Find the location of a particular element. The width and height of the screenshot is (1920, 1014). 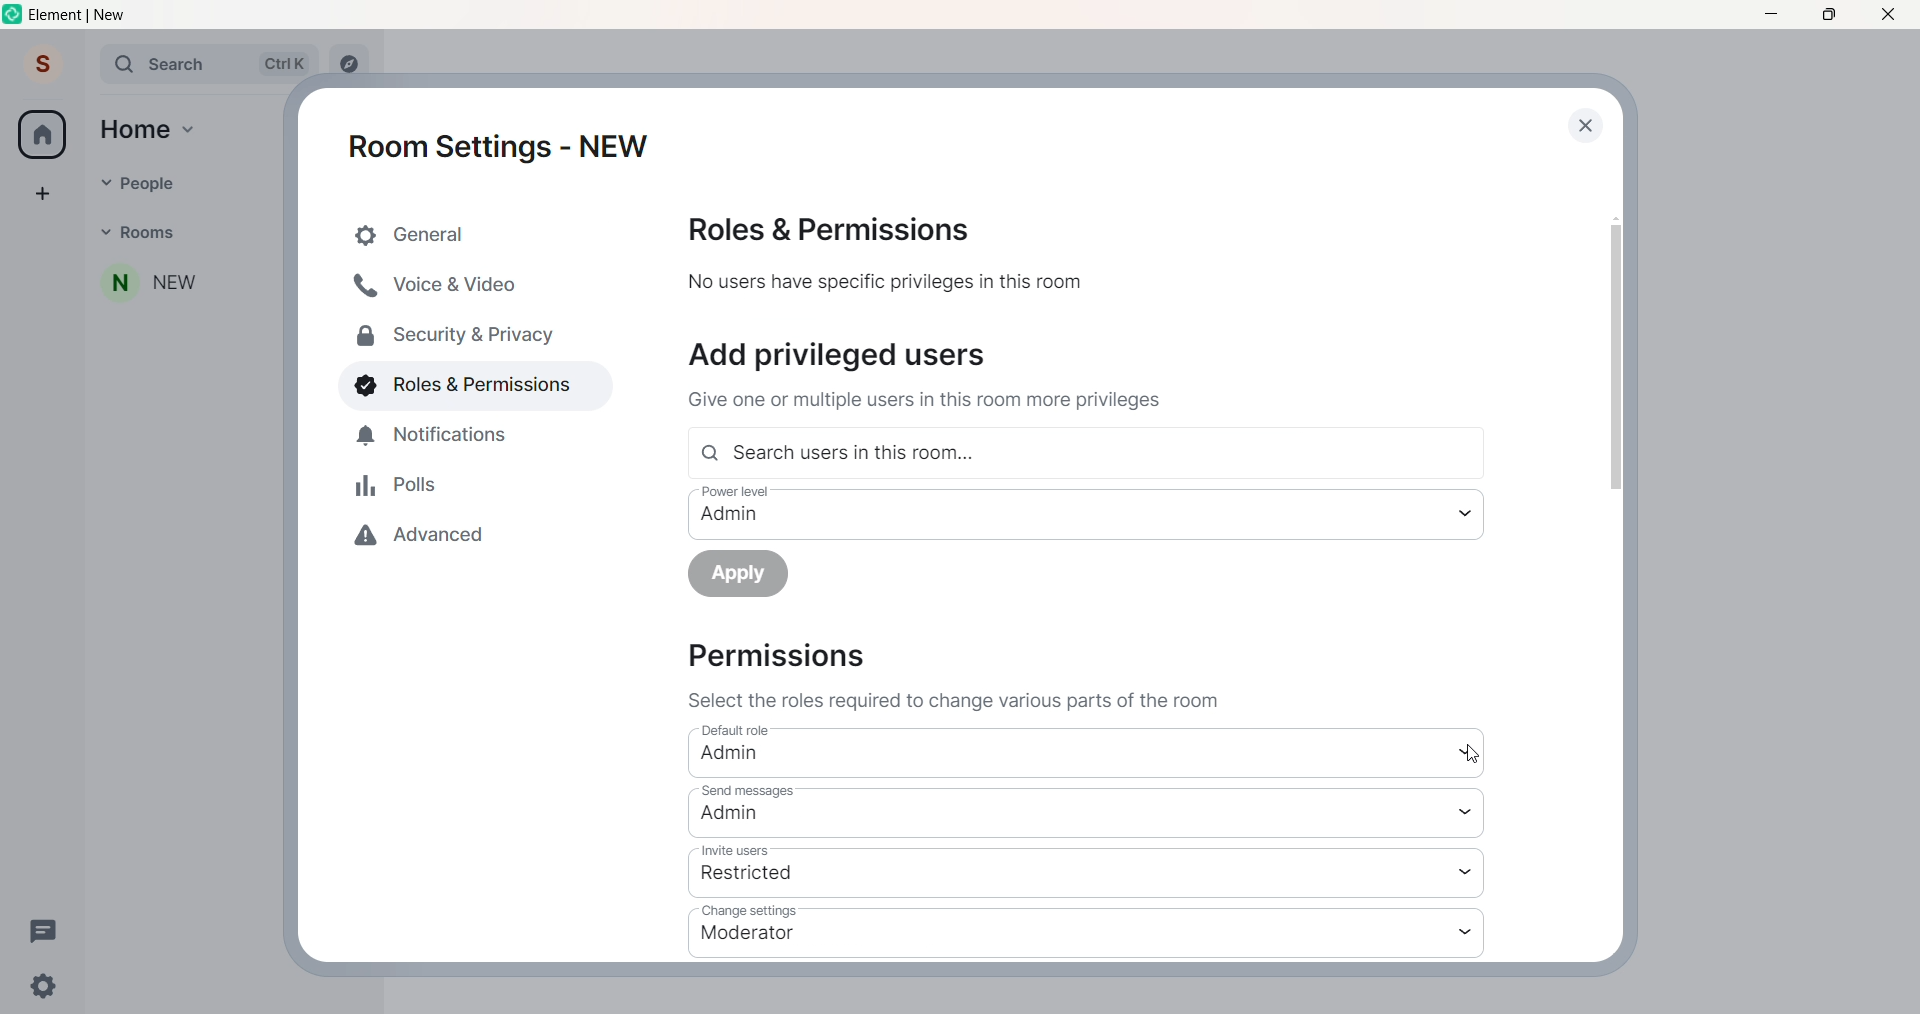

user is located at coordinates (43, 64).